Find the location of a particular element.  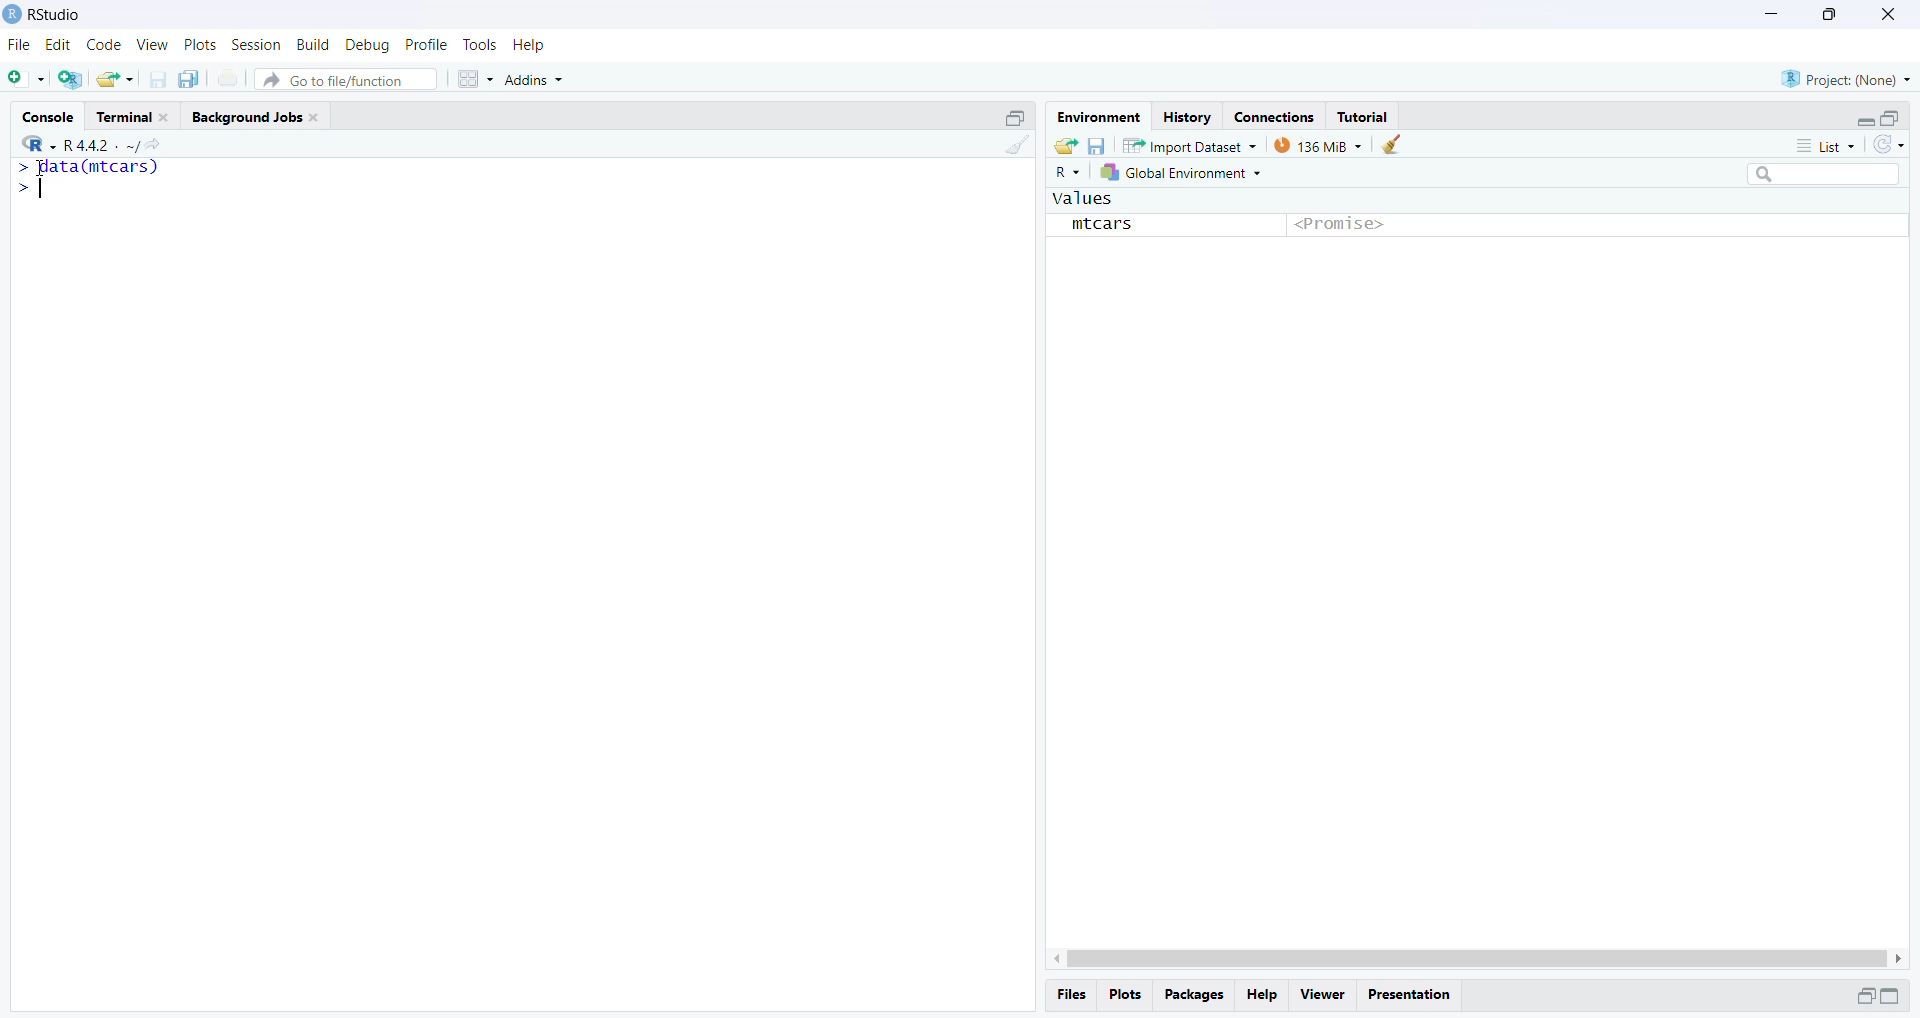

Import Dataset is located at coordinates (1190, 145).